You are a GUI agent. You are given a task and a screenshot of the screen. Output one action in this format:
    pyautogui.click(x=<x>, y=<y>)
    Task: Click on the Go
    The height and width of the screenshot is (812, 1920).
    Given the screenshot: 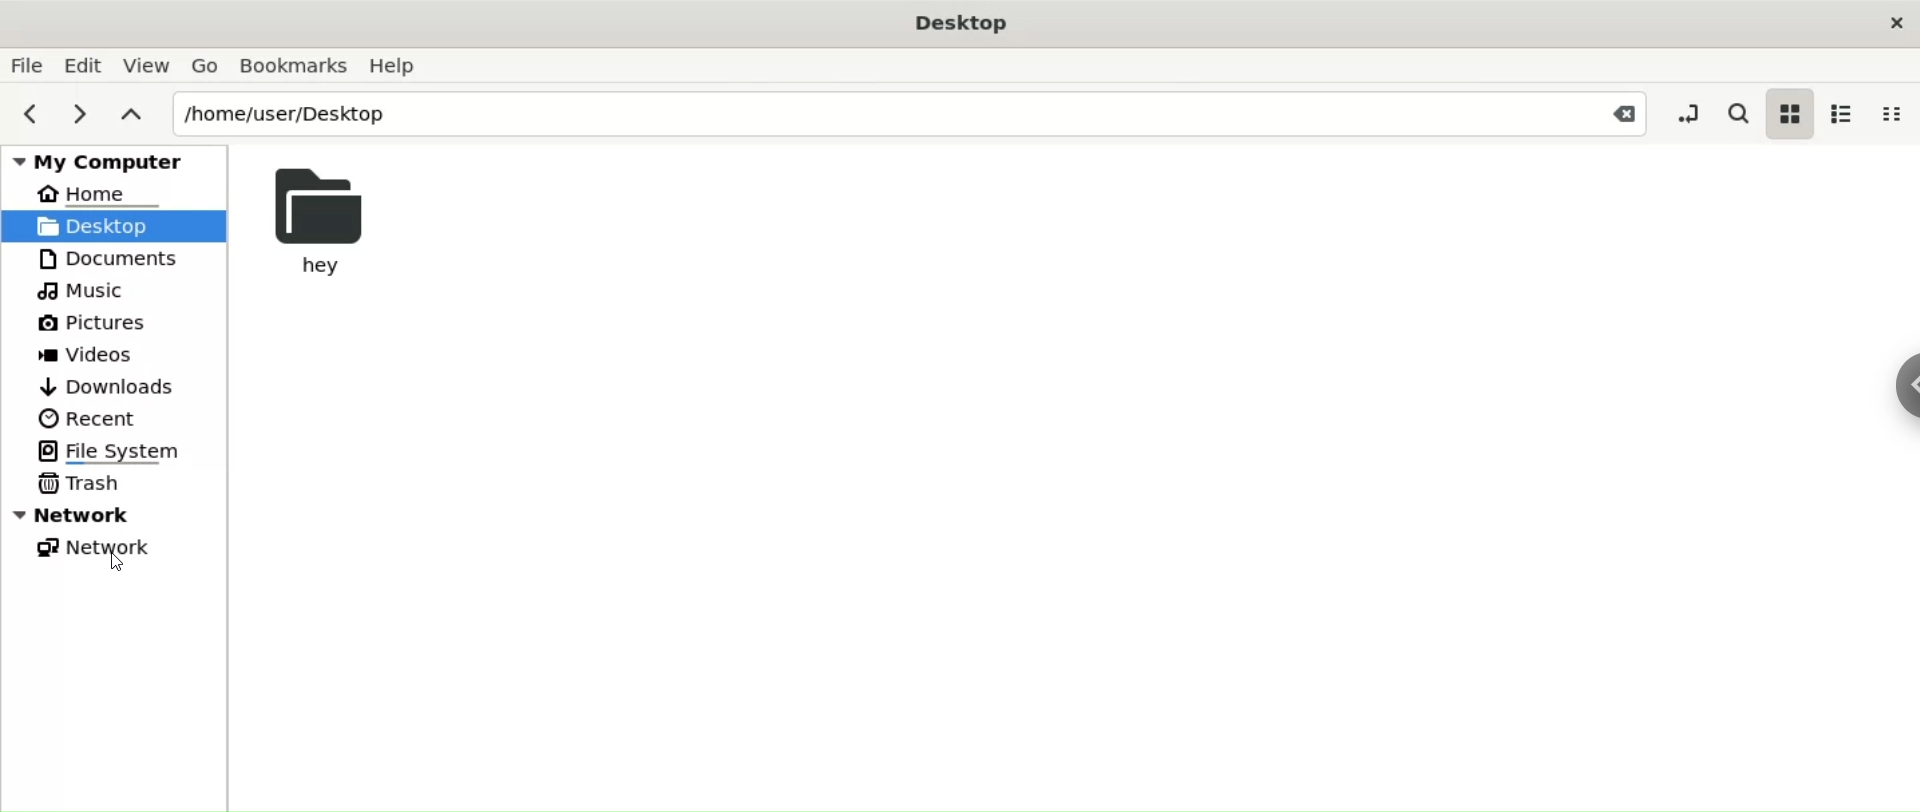 What is the action you would take?
    pyautogui.click(x=205, y=64)
    